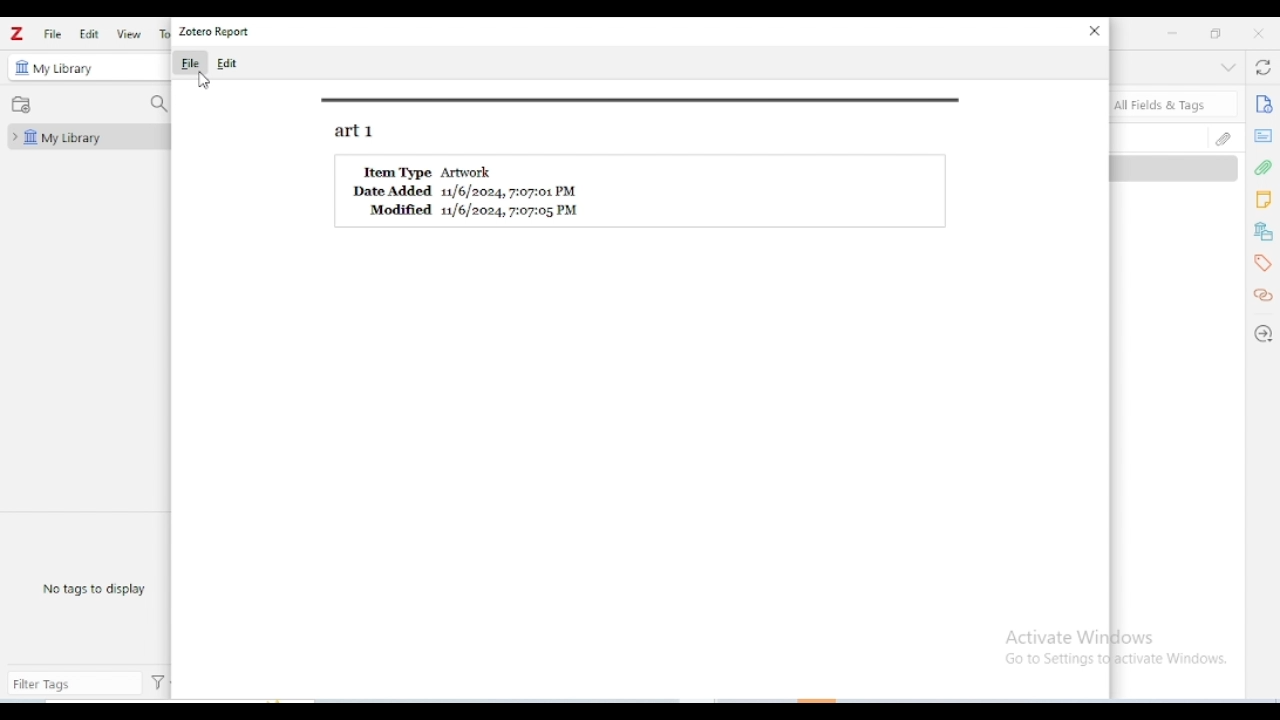  Describe the element at coordinates (1228, 67) in the screenshot. I see `collapse section` at that location.